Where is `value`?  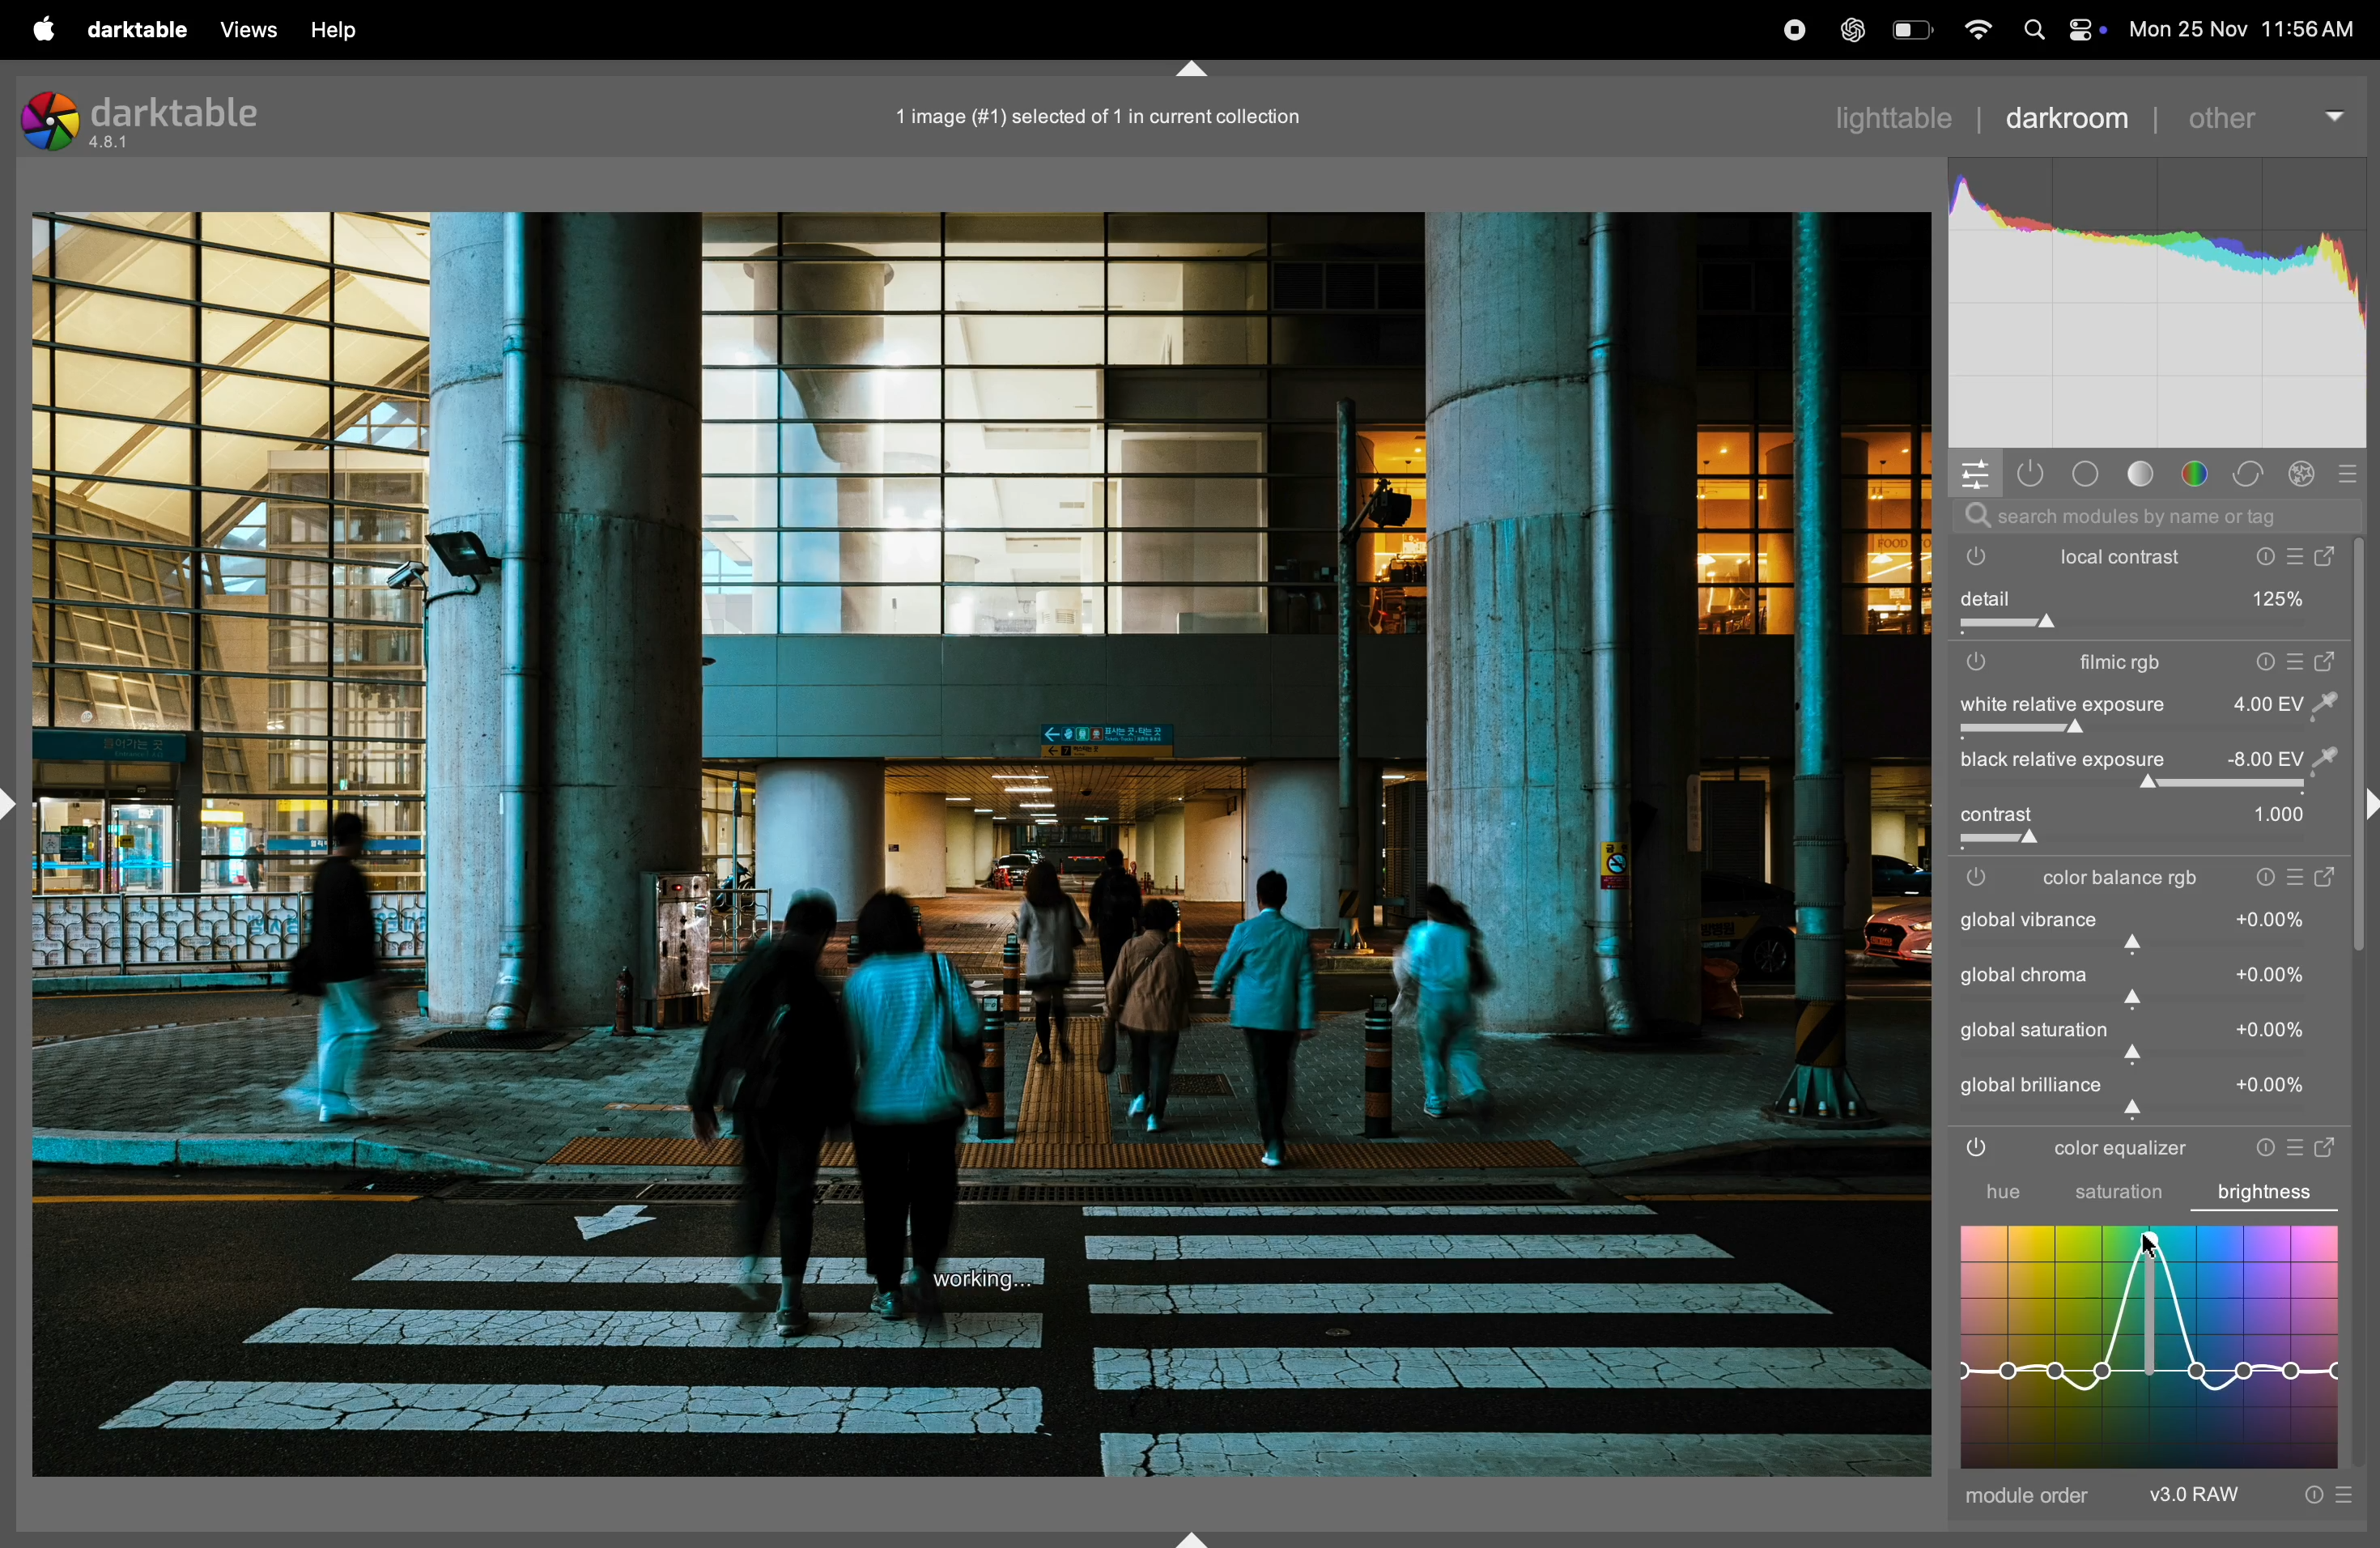
value is located at coordinates (2282, 759).